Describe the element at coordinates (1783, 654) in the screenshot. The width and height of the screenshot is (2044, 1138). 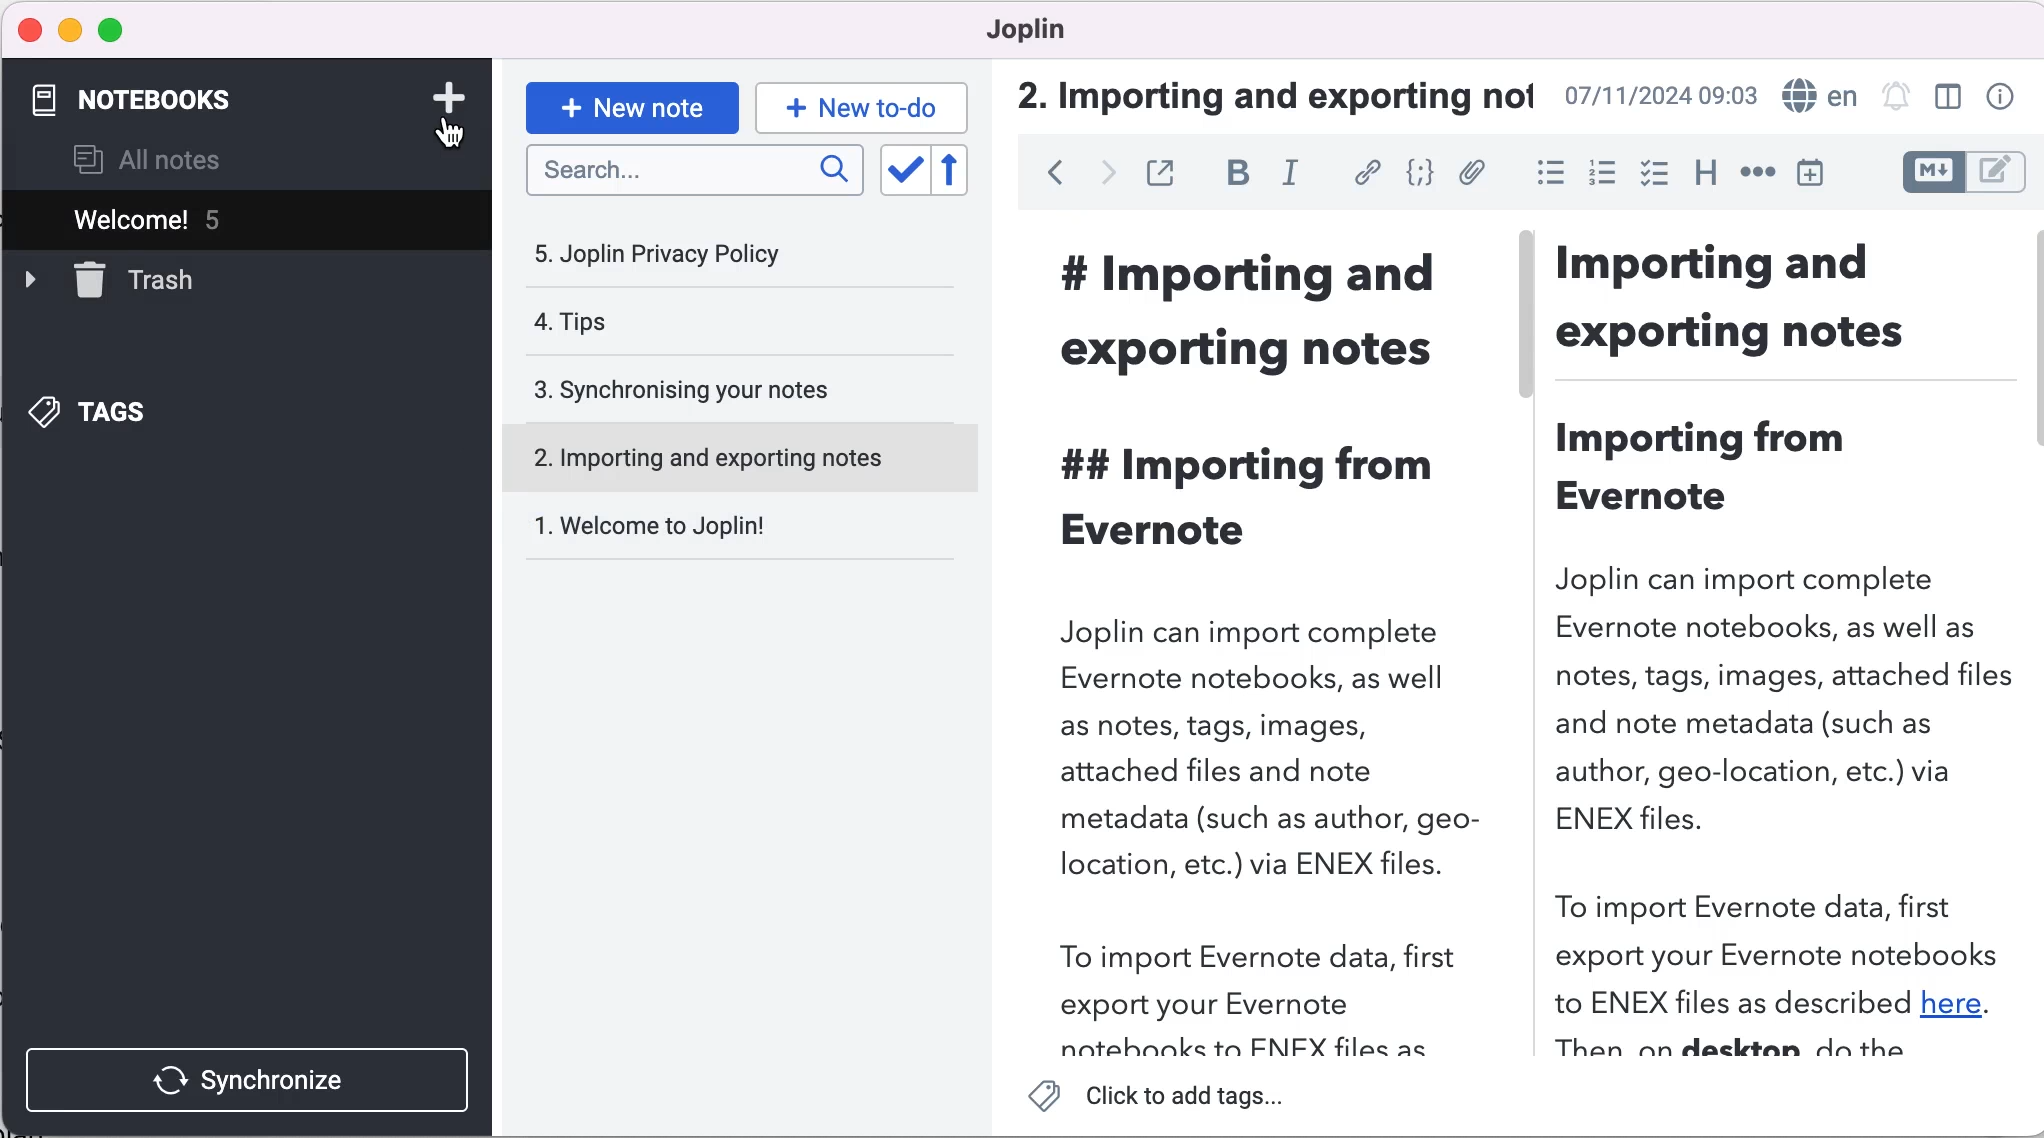
I see `Importing andexporting notesImporting fromEvernoteJoplin can import completeEvernote notebooks, as well asnotes, tags, images, attached filesand note metadata (such asauthor, geo-location, etc.) viaENEX files.To import Evernote data, firstexport your Evernote notebooksto ENEX files as described here.` at that location.